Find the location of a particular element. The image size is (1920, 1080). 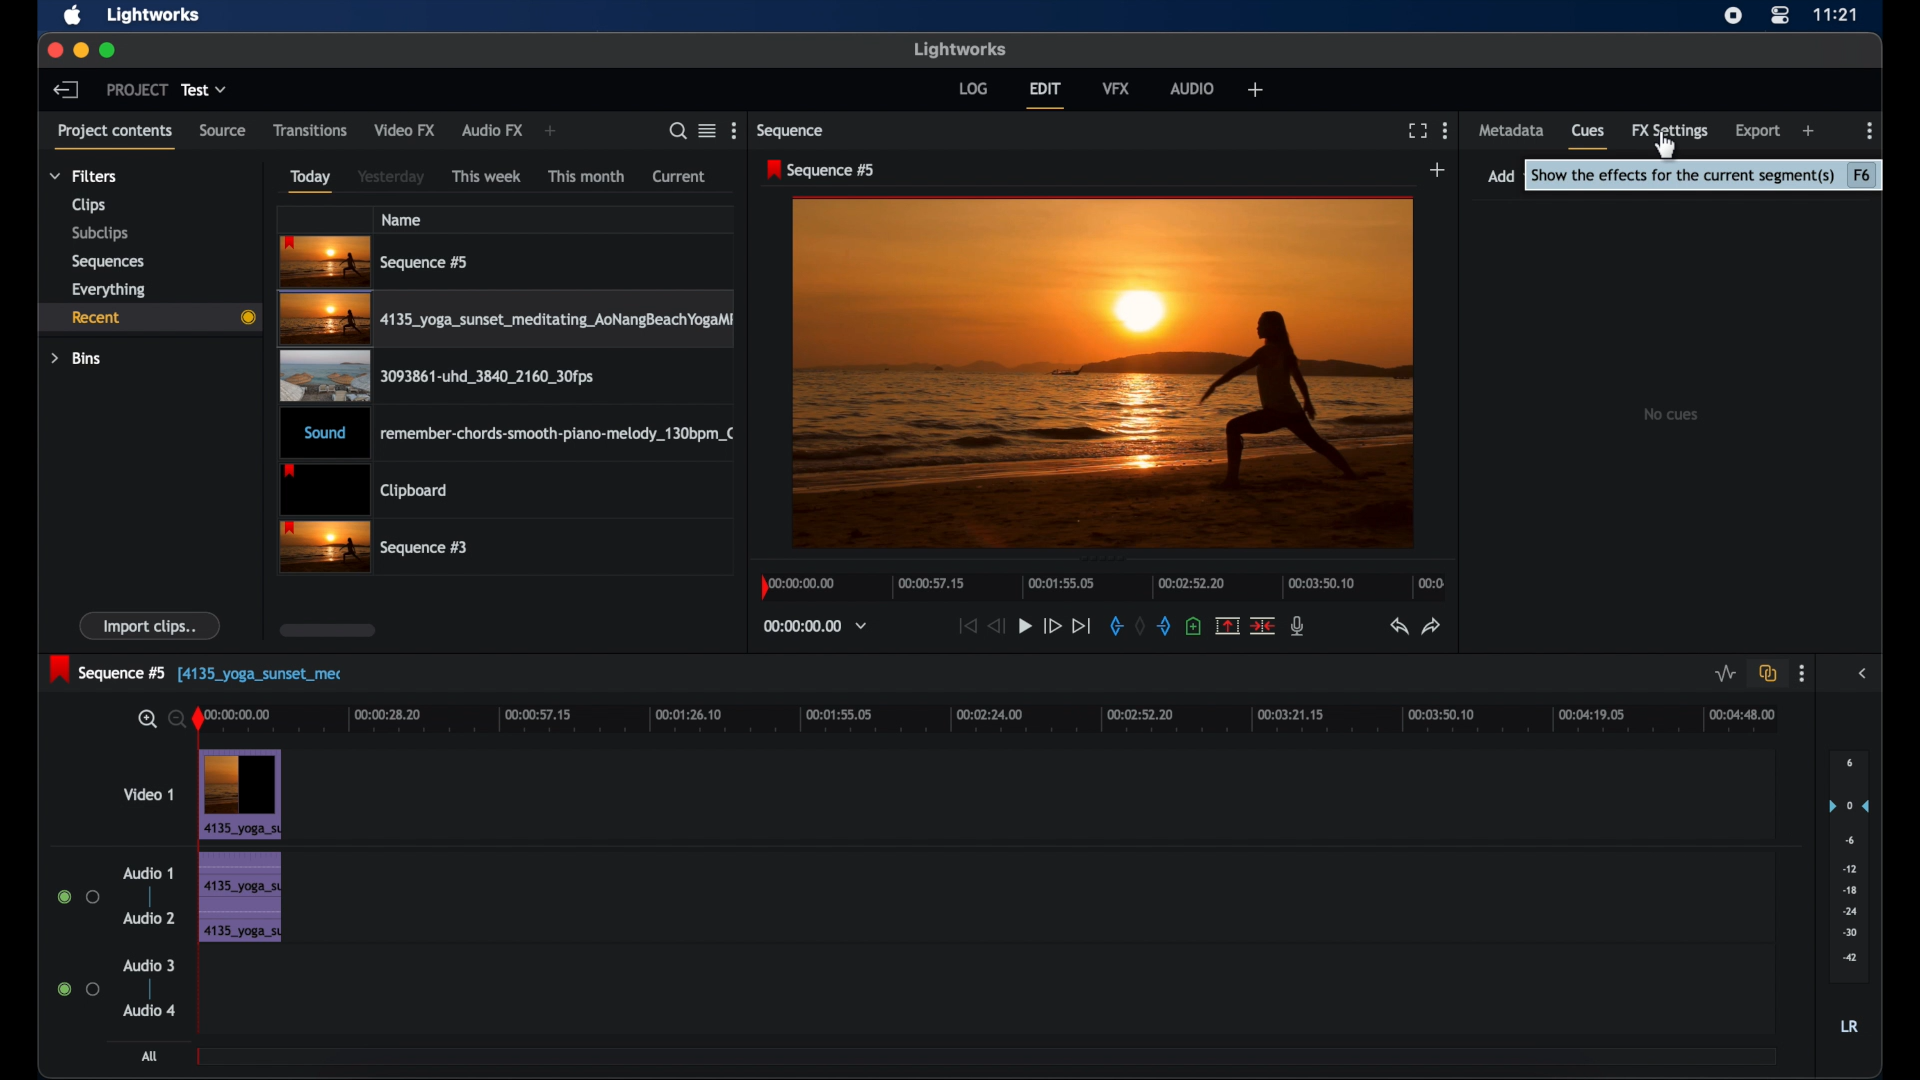

toggle list or tile view is located at coordinates (707, 130).